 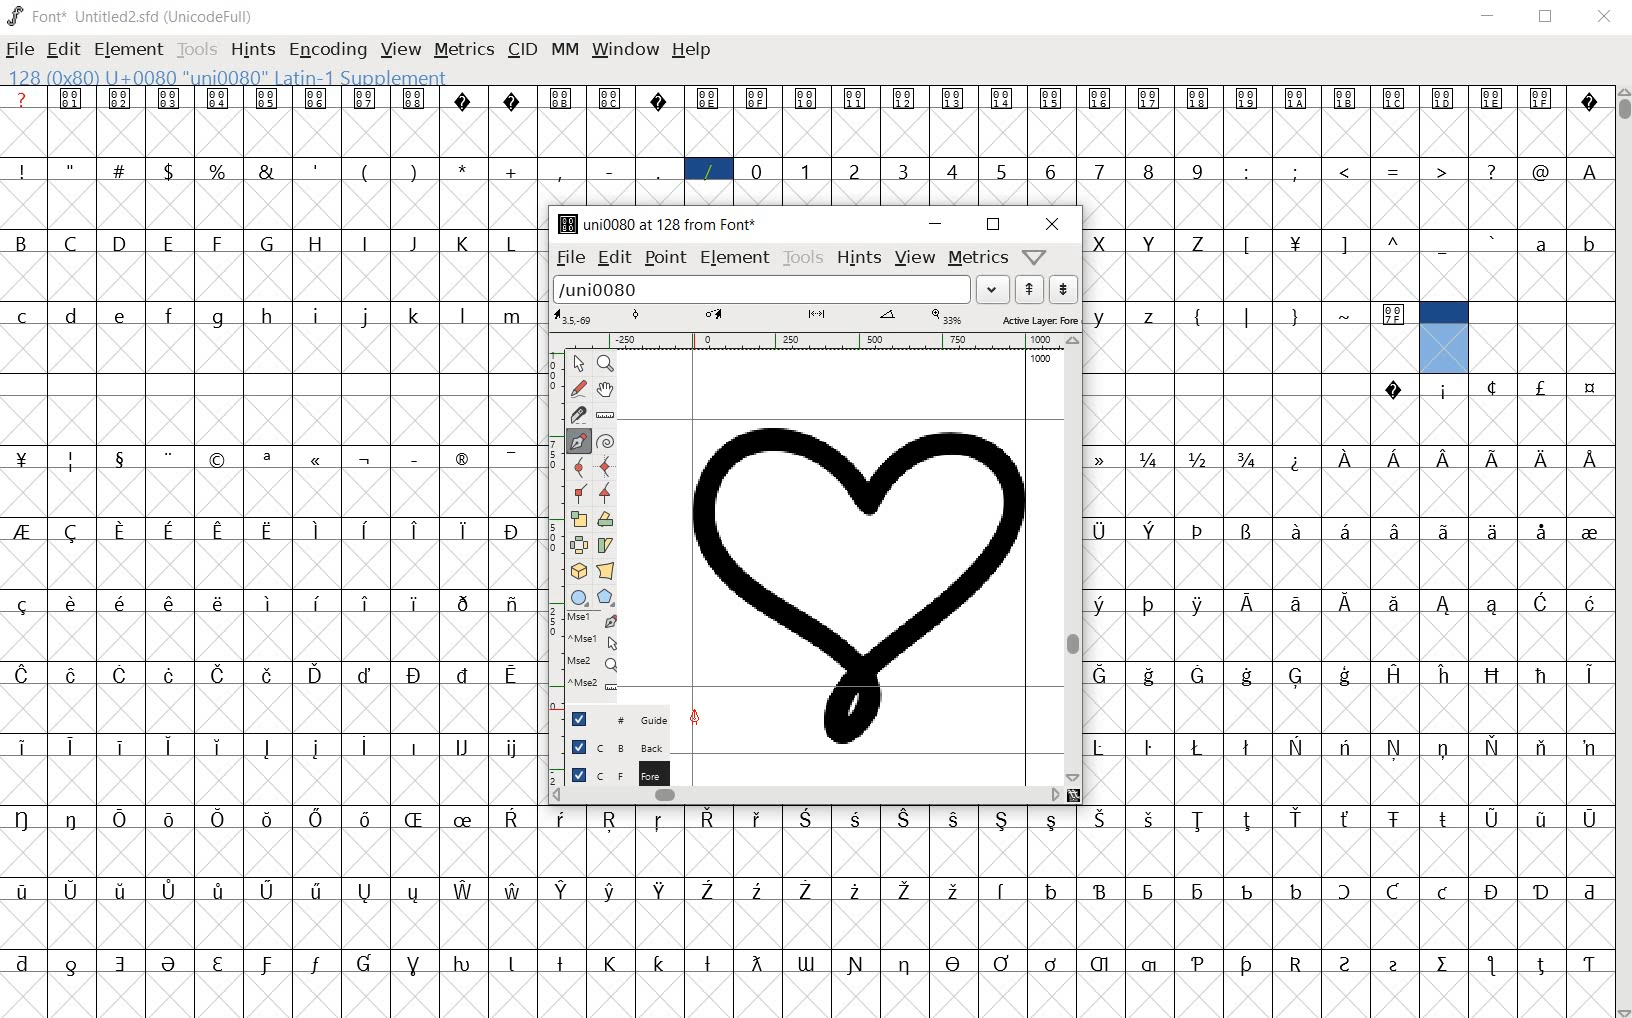 I want to click on glyph, so click(x=1589, y=749).